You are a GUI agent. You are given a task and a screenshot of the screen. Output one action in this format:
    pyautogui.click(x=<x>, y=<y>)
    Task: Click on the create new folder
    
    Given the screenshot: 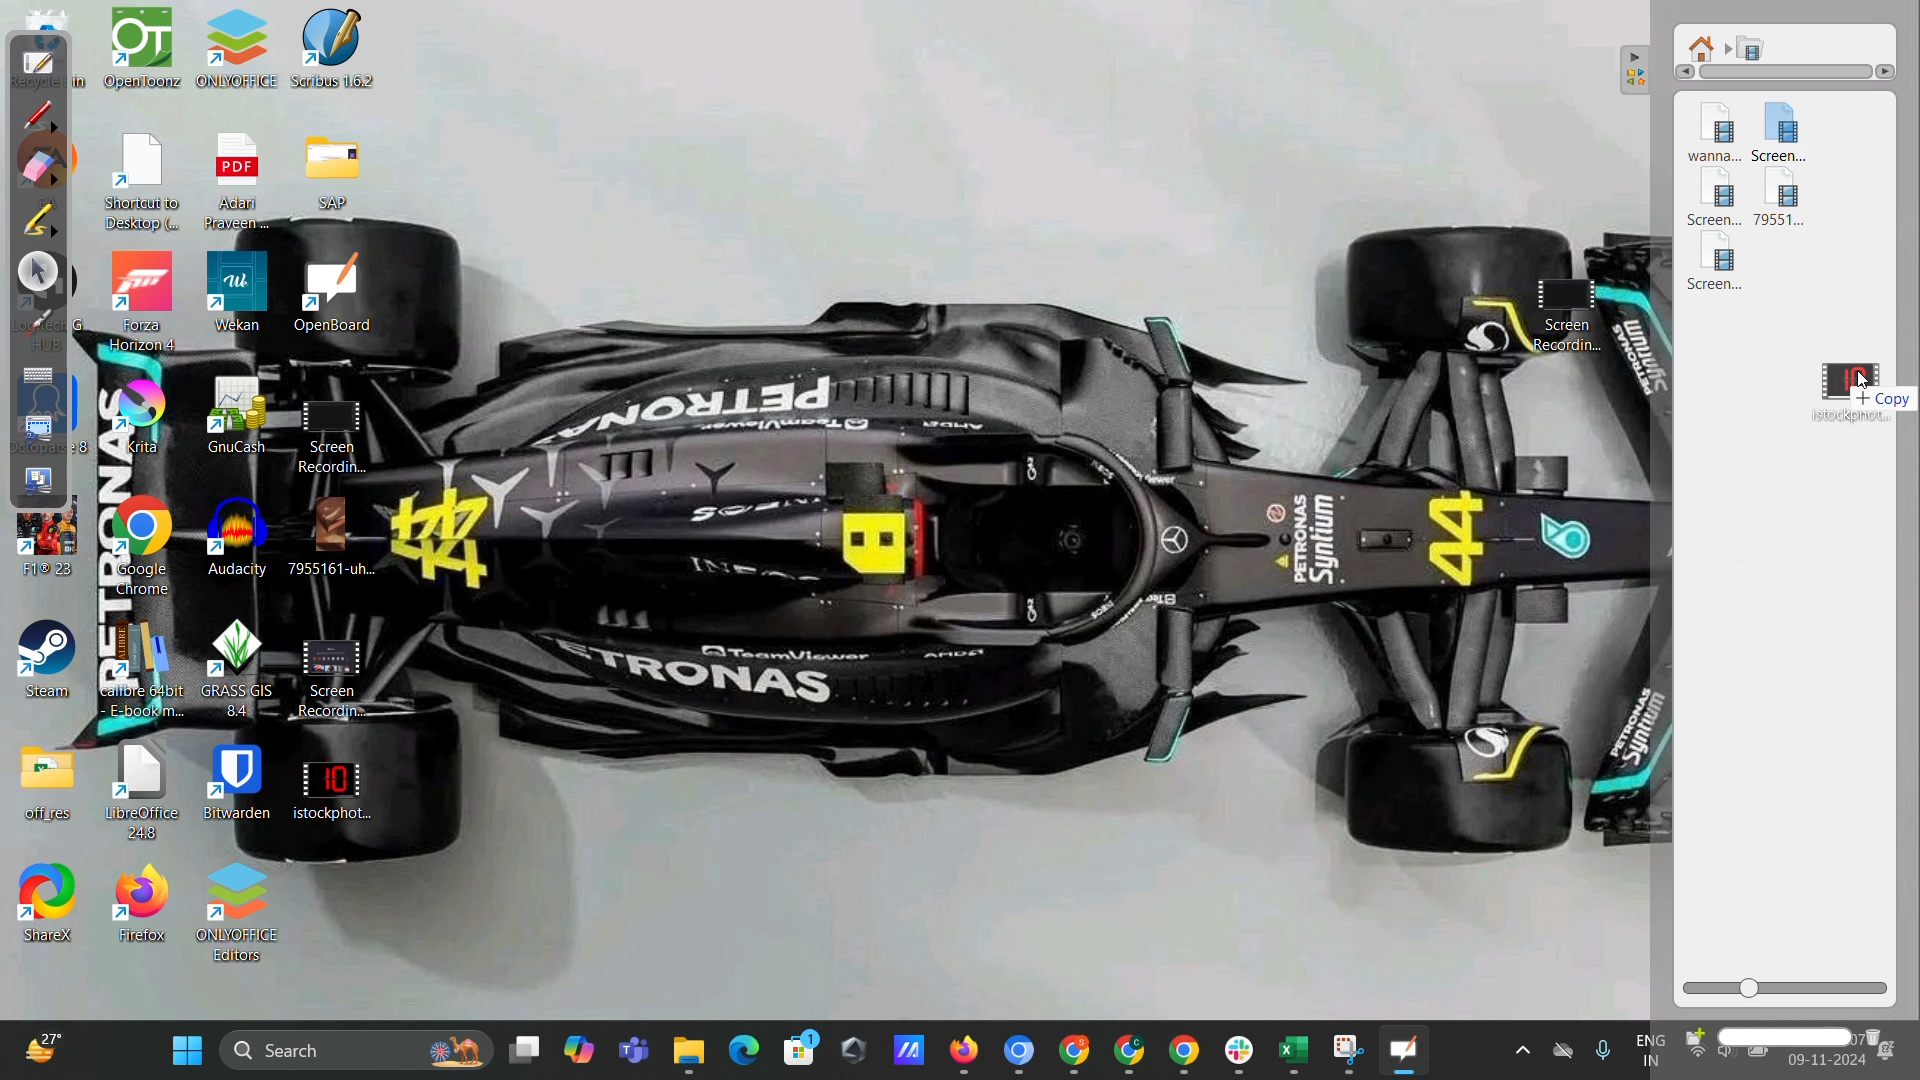 What is the action you would take?
    pyautogui.click(x=1695, y=1038)
    